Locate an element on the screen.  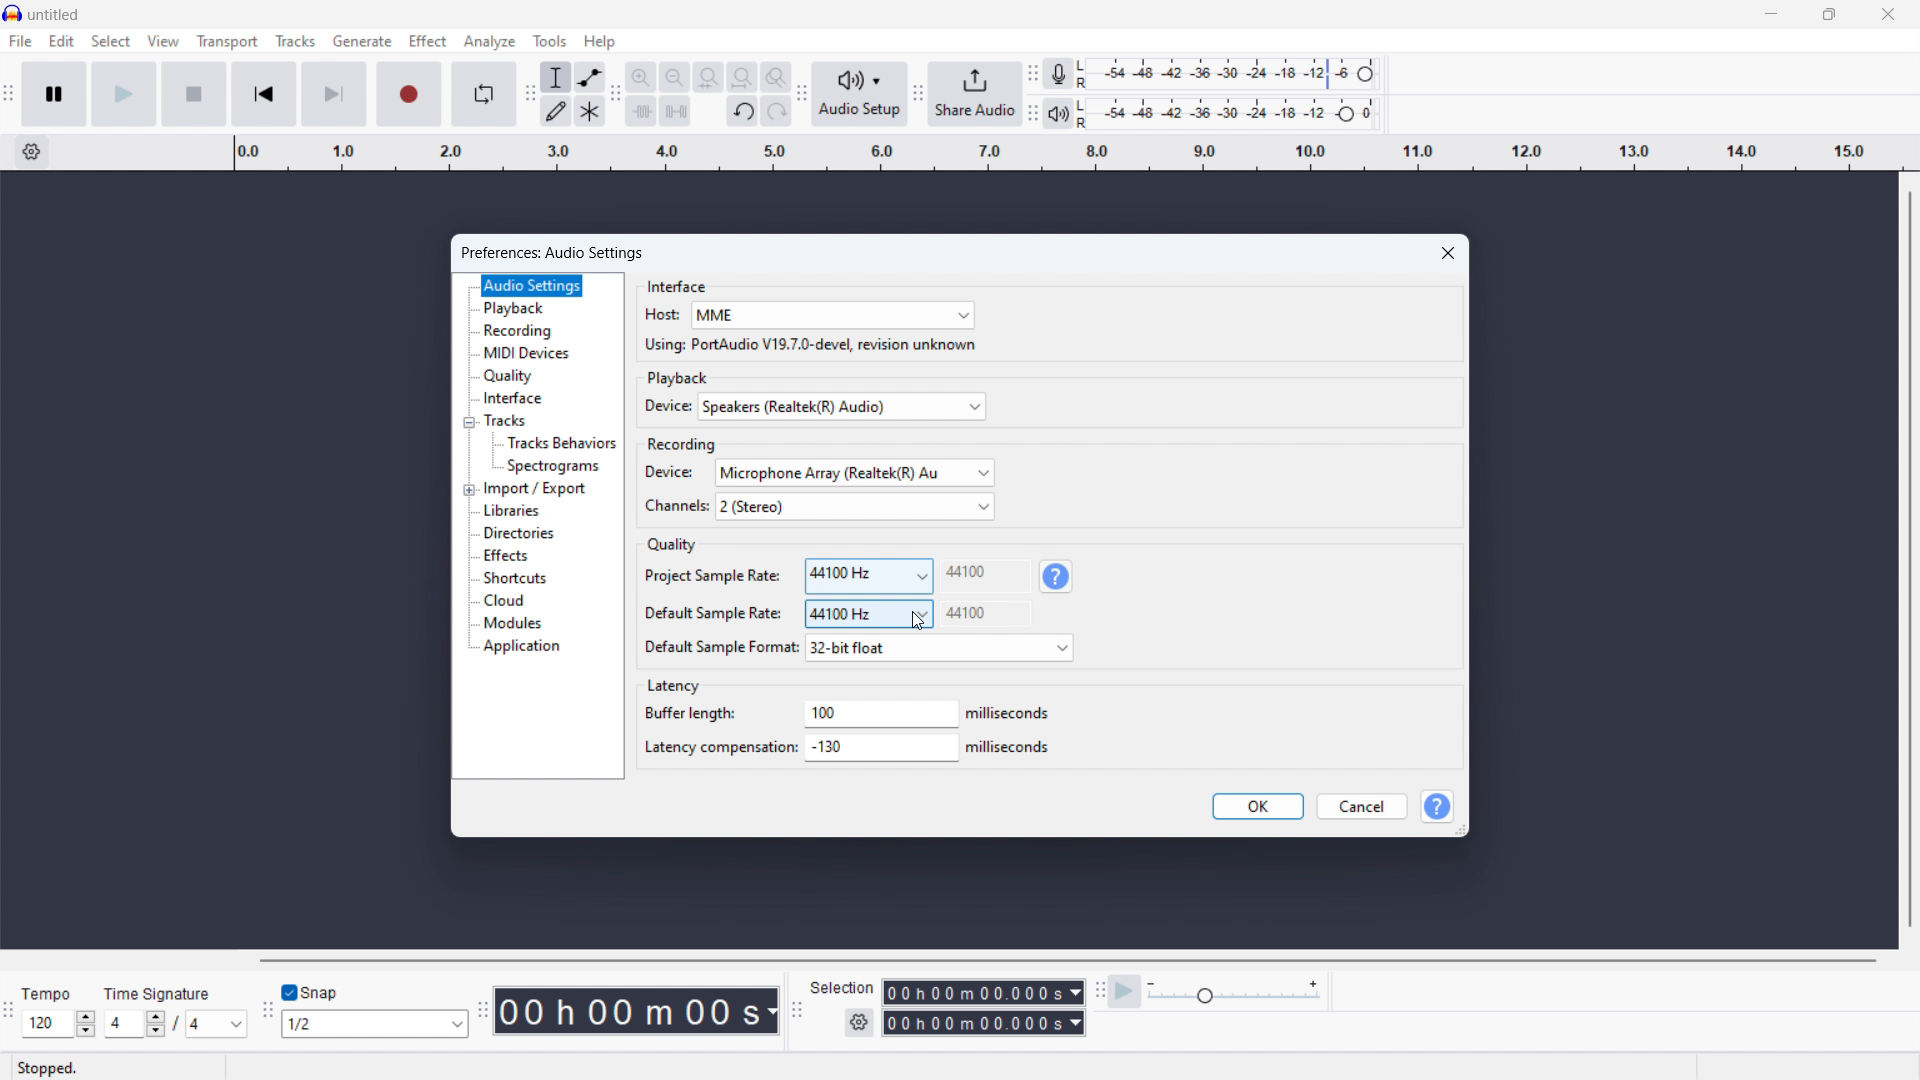
imprt/export is located at coordinates (535, 489).